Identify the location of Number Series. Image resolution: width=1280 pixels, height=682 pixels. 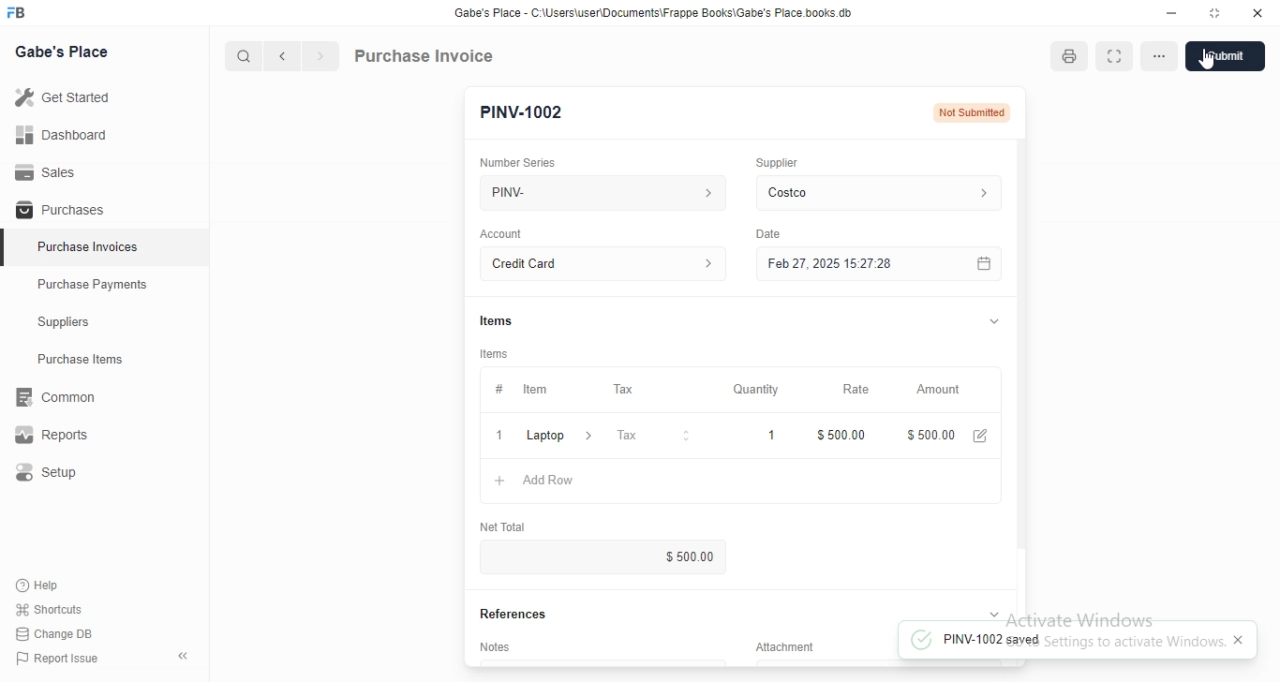
(518, 163).